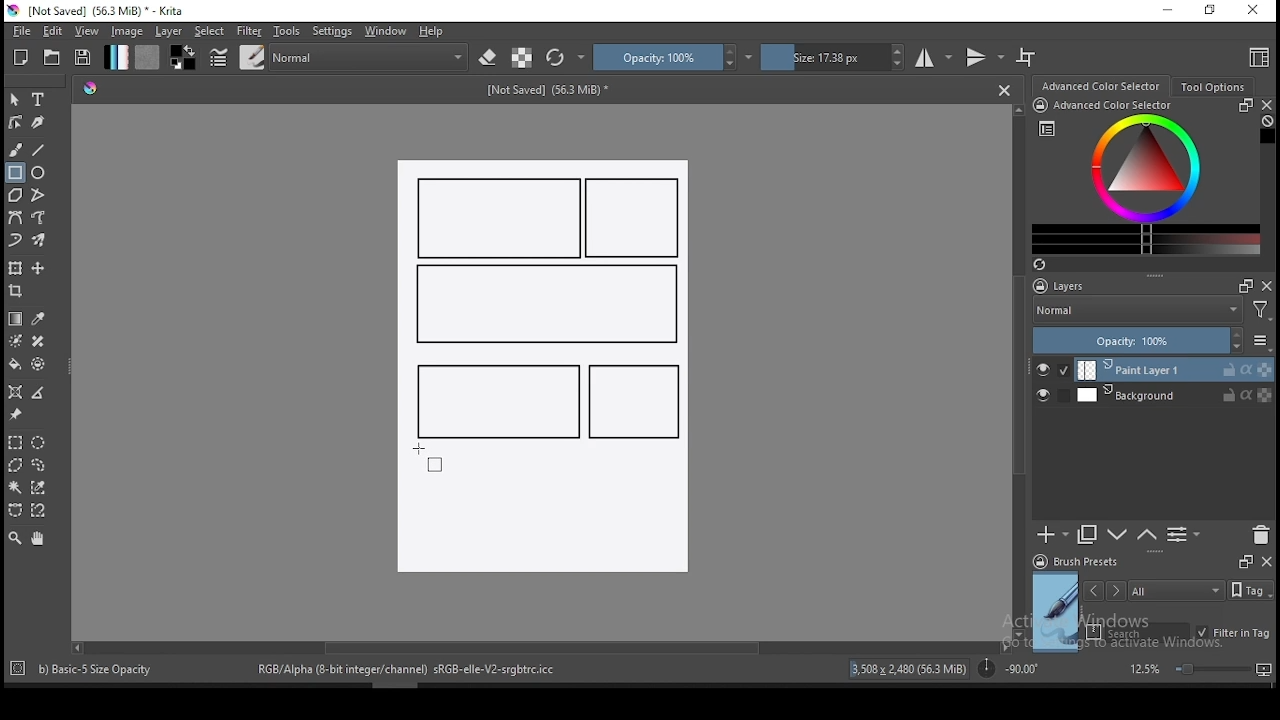 This screenshot has height=720, width=1280. Describe the element at coordinates (40, 218) in the screenshot. I see `freehand path tool` at that location.